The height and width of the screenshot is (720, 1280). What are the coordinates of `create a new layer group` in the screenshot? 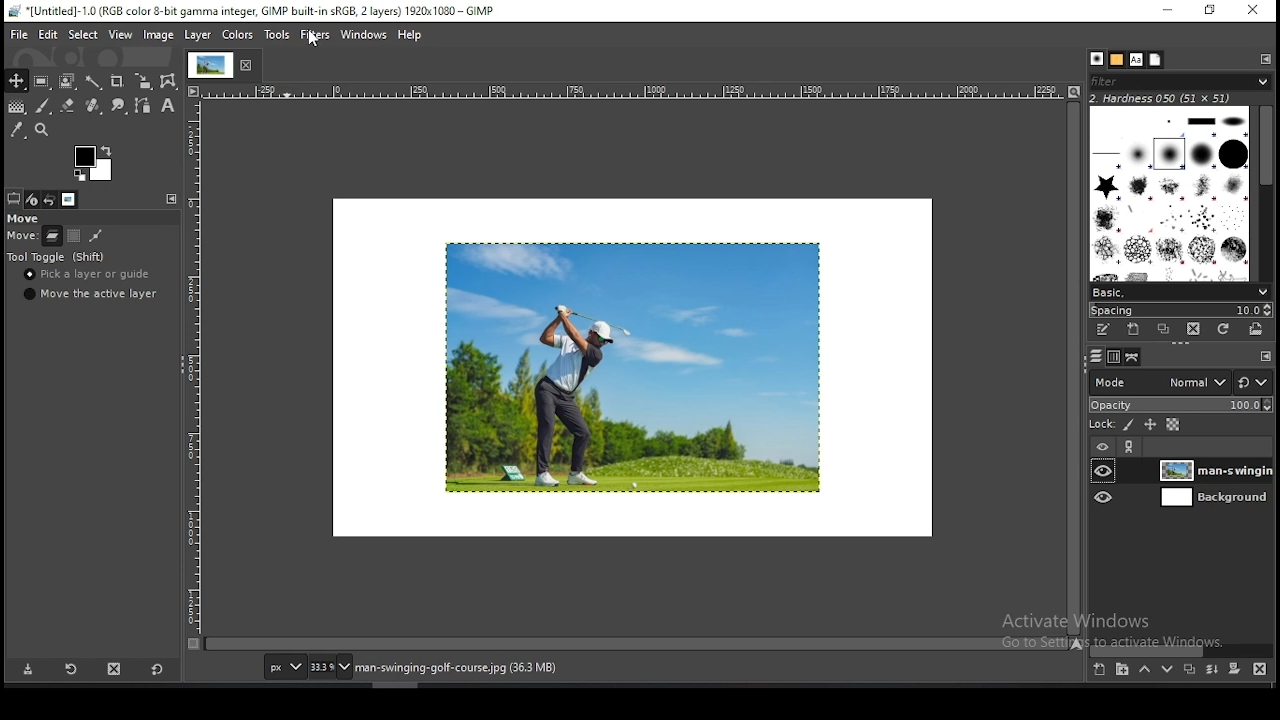 It's located at (1123, 669).